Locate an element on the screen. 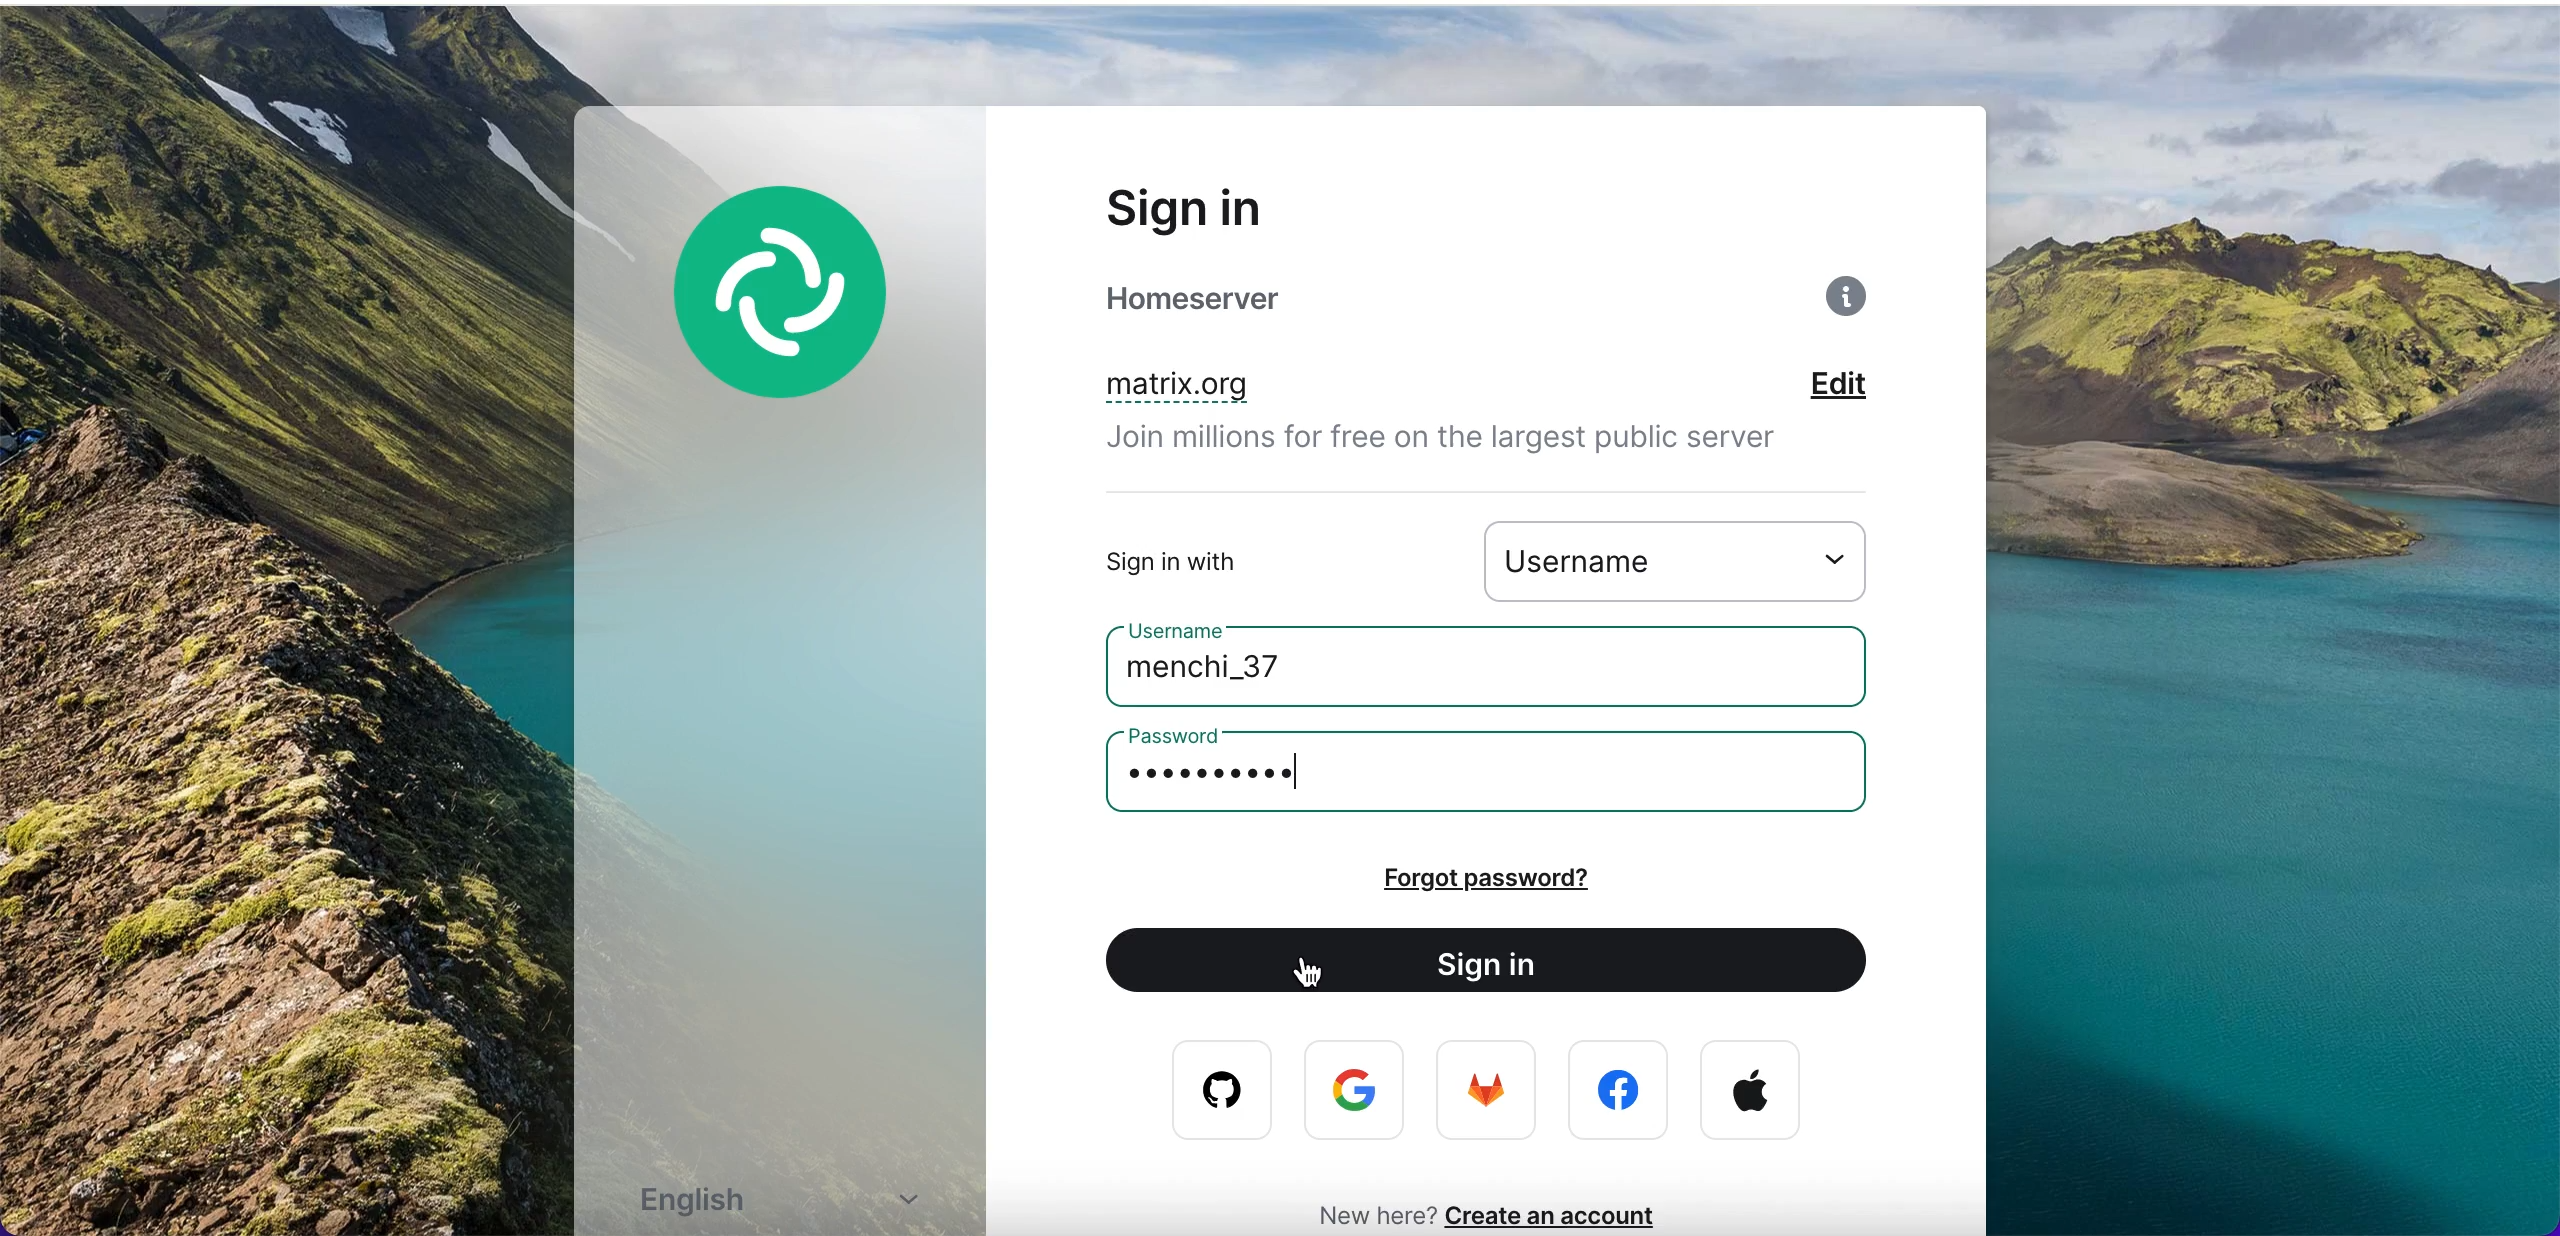  cursor on sign in is located at coordinates (1323, 980).